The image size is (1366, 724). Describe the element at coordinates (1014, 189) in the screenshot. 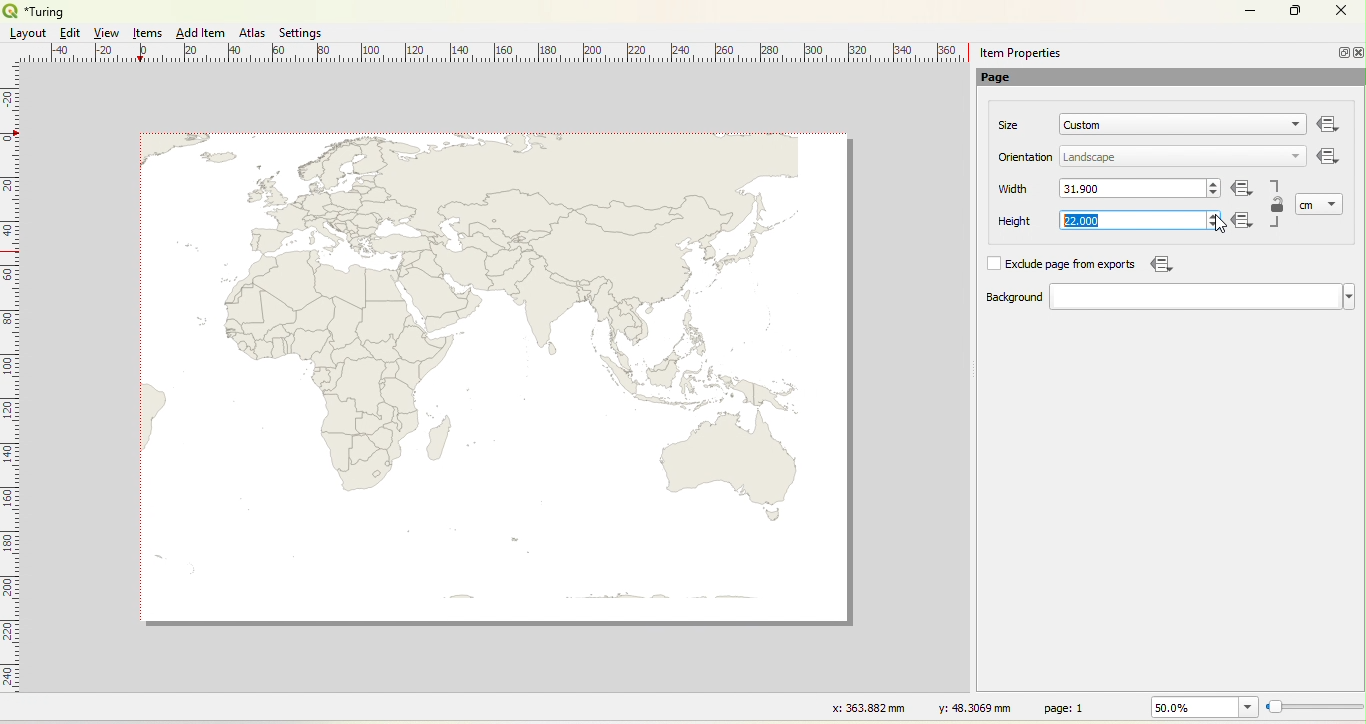

I see `Width` at that location.